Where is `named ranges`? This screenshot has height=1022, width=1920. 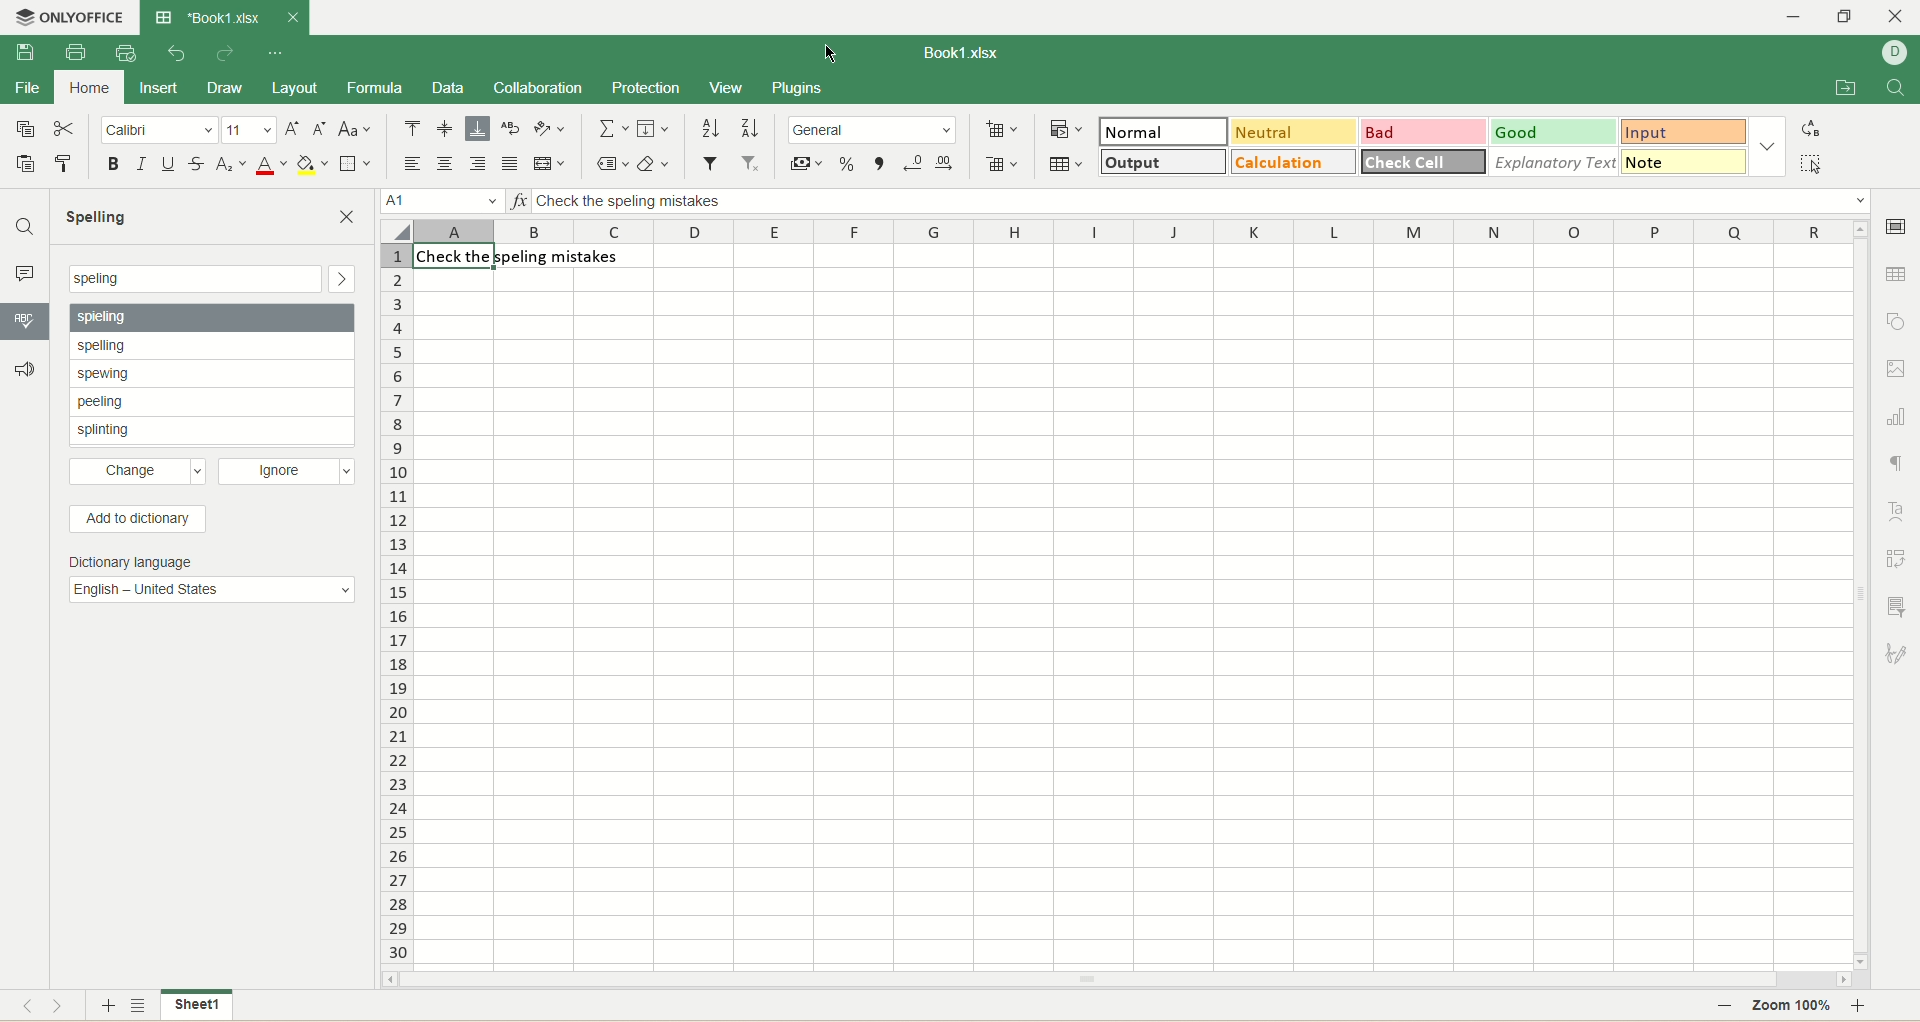
named ranges is located at coordinates (609, 162).